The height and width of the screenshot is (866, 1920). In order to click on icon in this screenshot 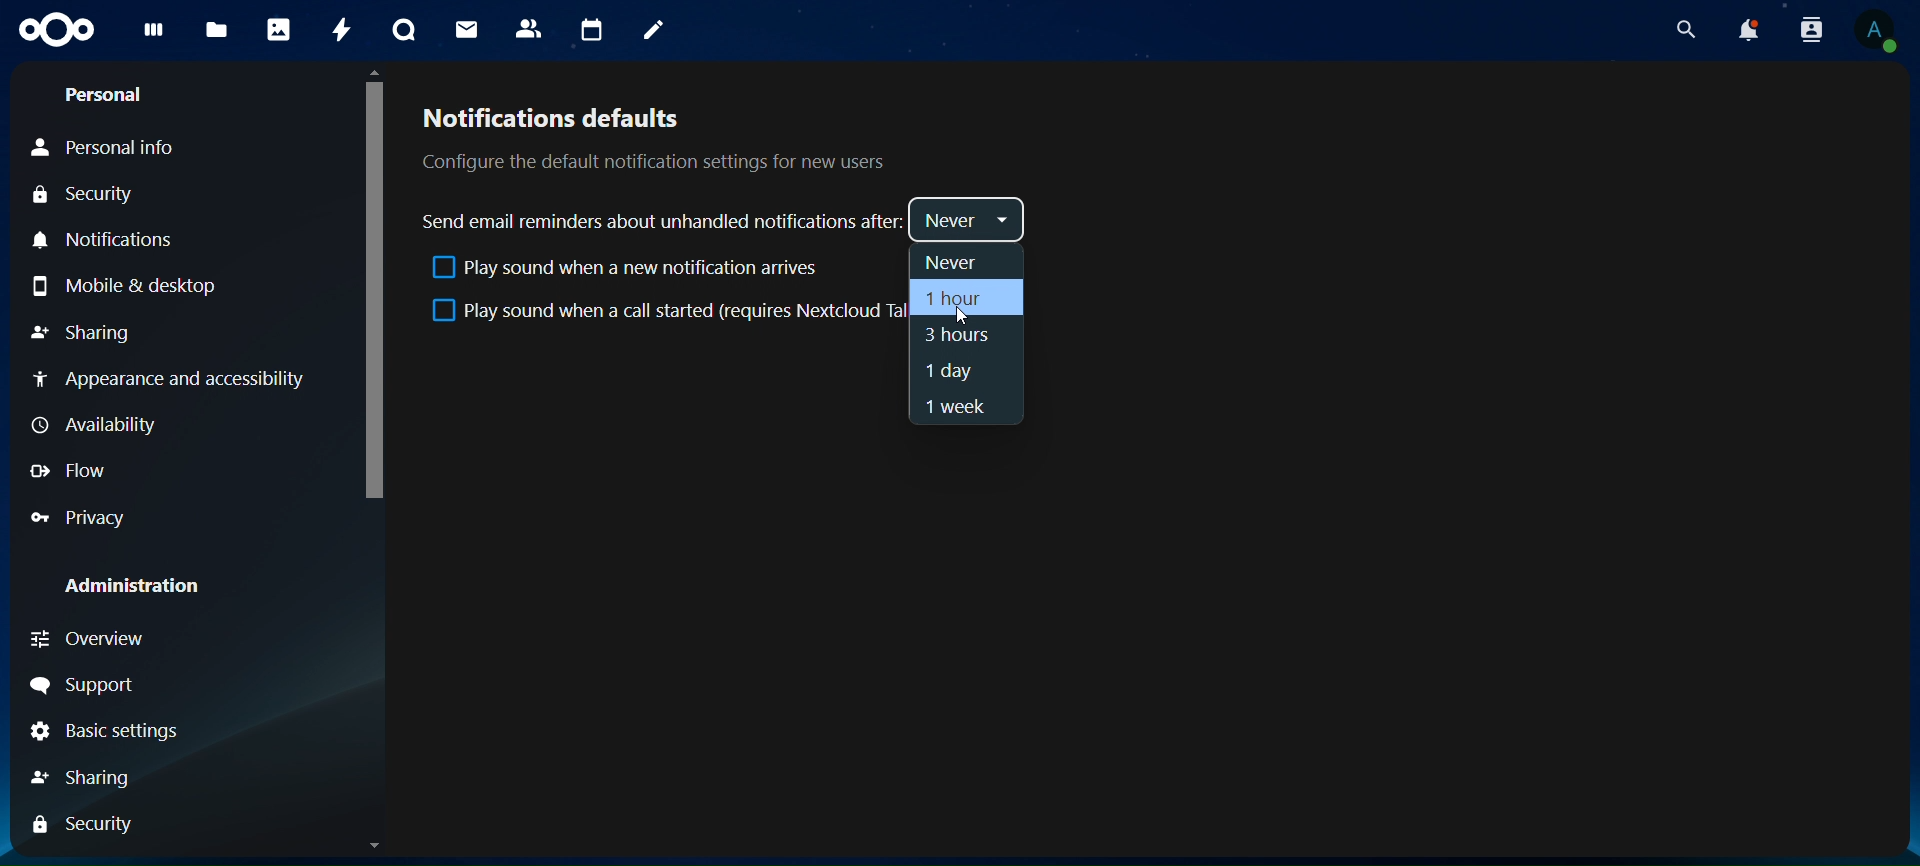, I will do `click(59, 30)`.